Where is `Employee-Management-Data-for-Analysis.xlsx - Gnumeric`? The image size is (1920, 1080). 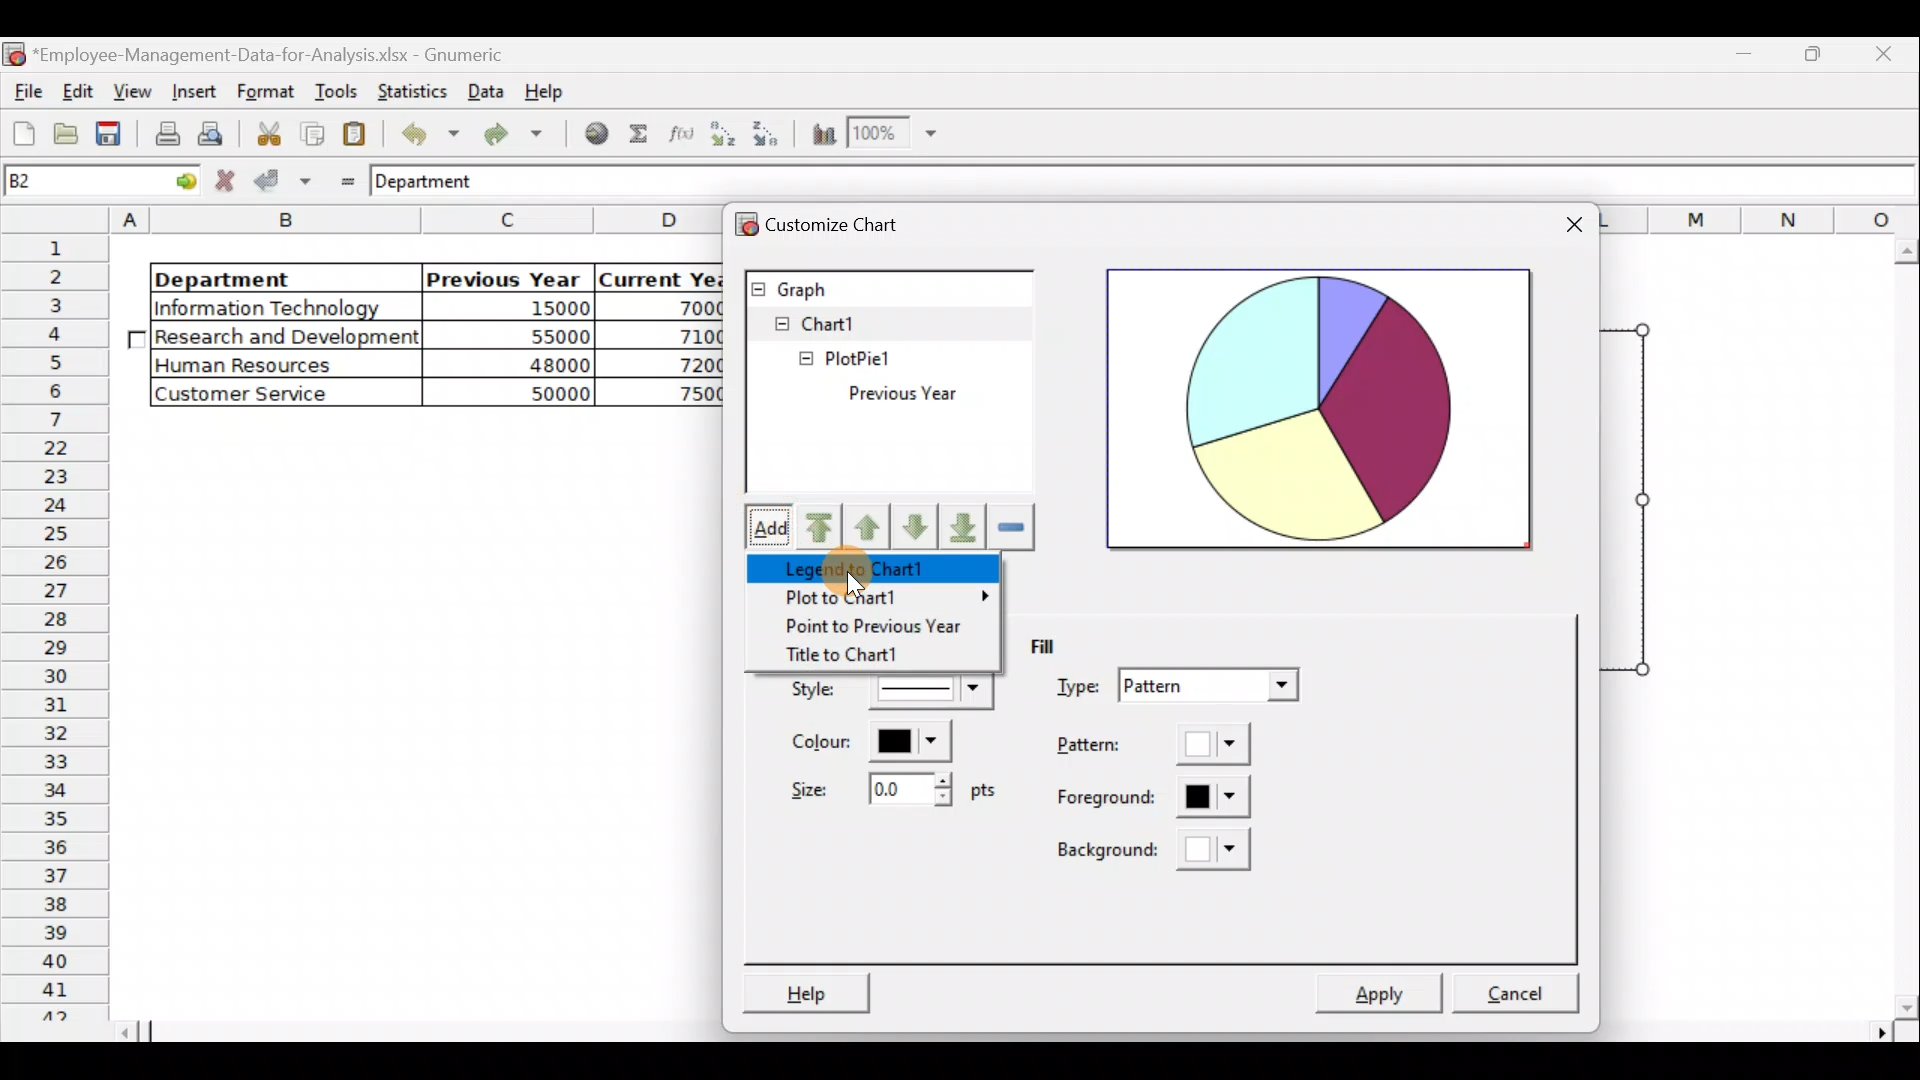 Employee-Management-Data-for-Analysis.xlsx - Gnumeric is located at coordinates (282, 53).